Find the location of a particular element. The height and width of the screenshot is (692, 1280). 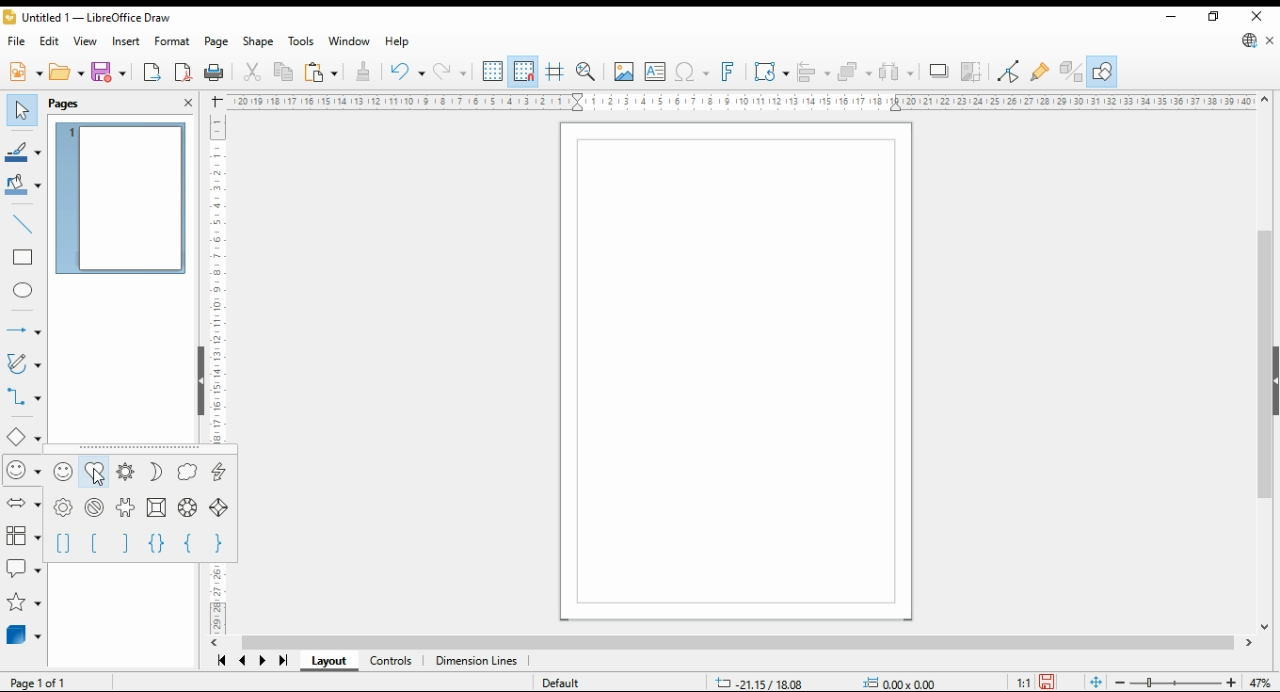

insert picture is located at coordinates (623, 72).